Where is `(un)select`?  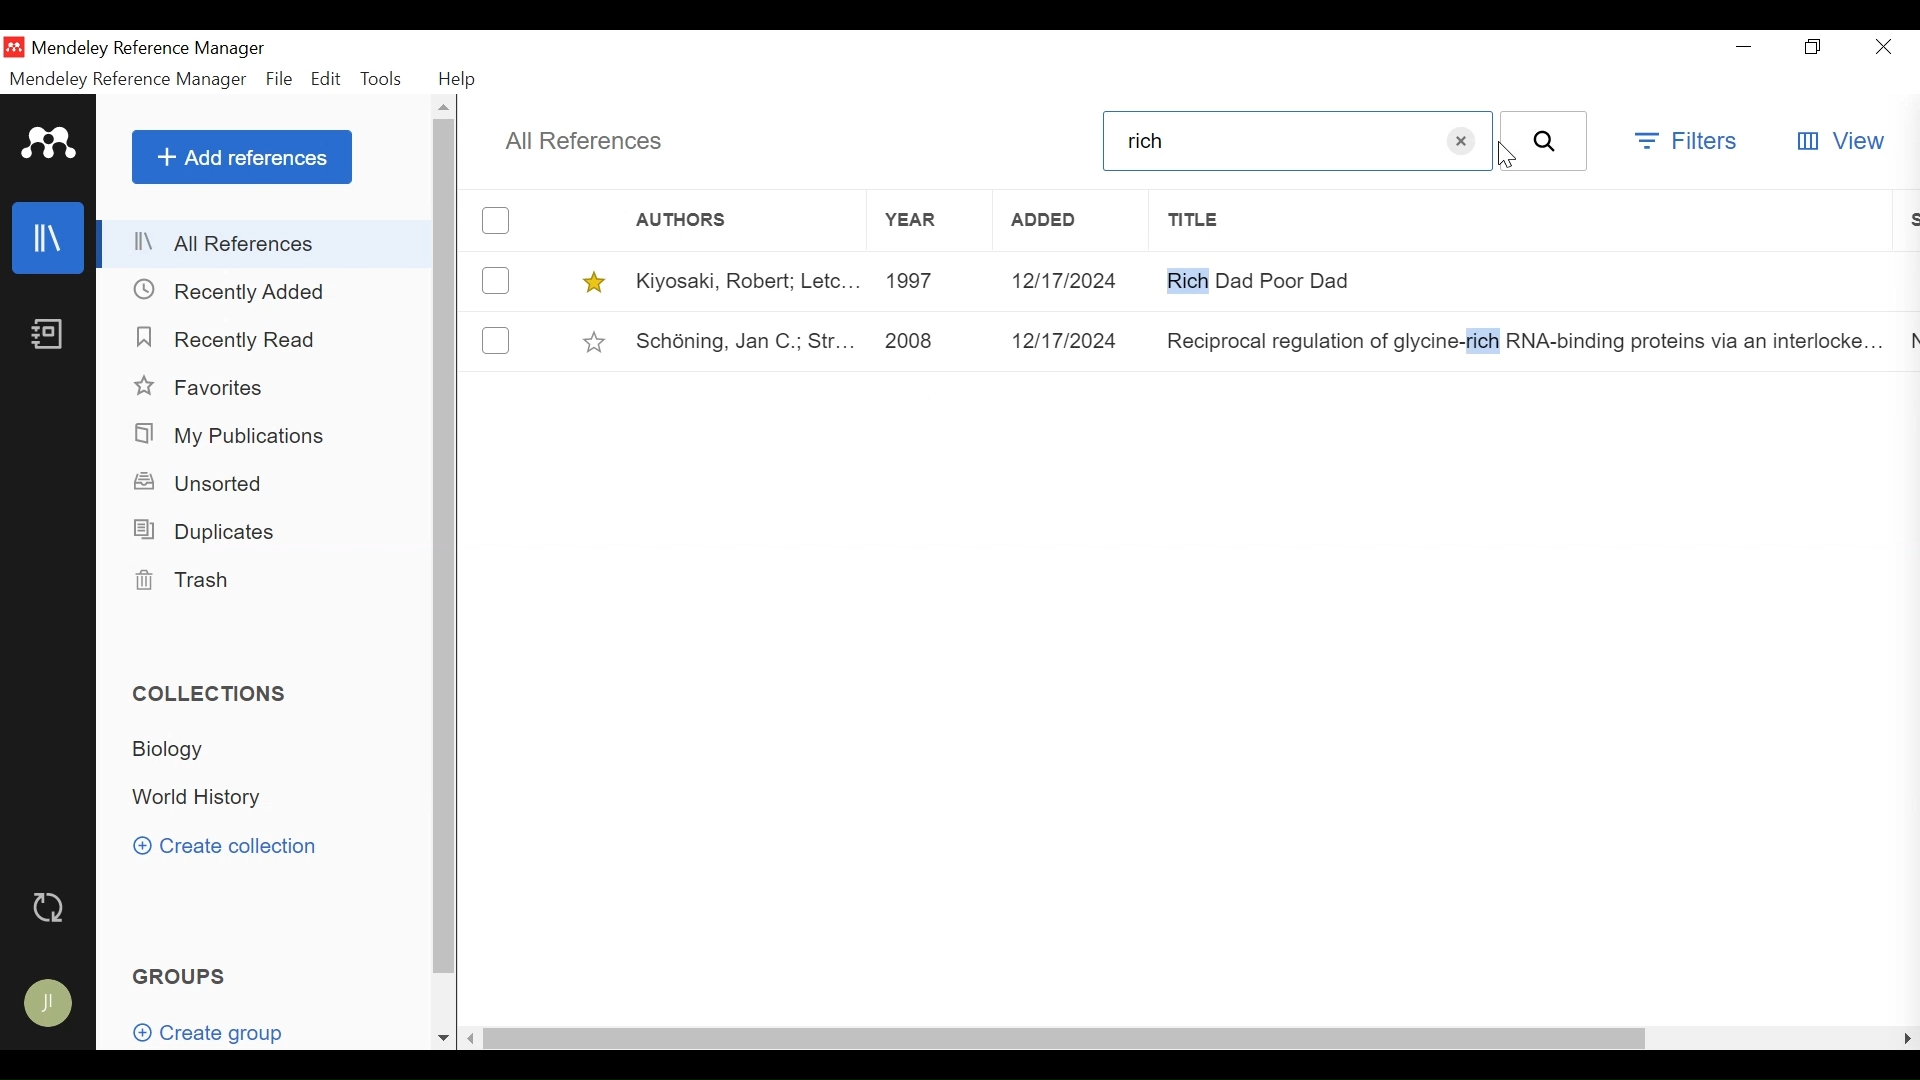 (un)select is located at coordinates (495, 221).